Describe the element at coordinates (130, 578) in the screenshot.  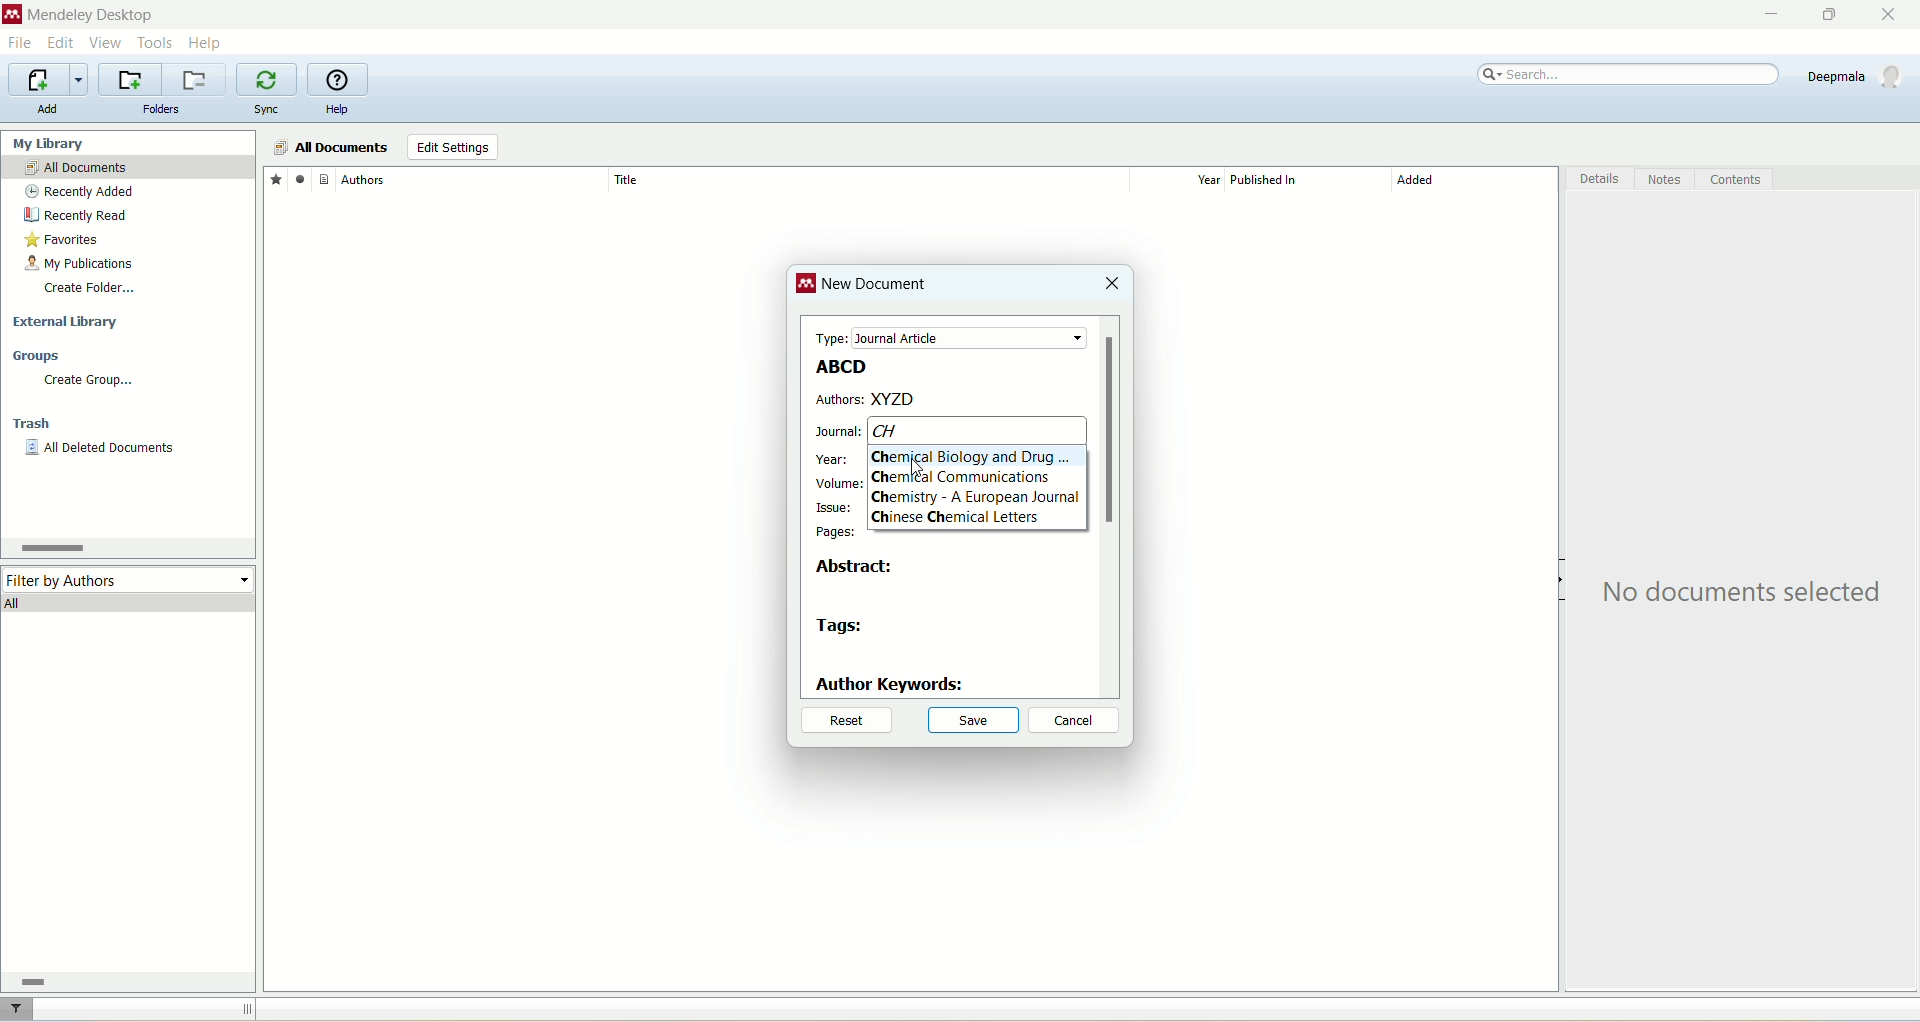
I see `filter by author` at that location.